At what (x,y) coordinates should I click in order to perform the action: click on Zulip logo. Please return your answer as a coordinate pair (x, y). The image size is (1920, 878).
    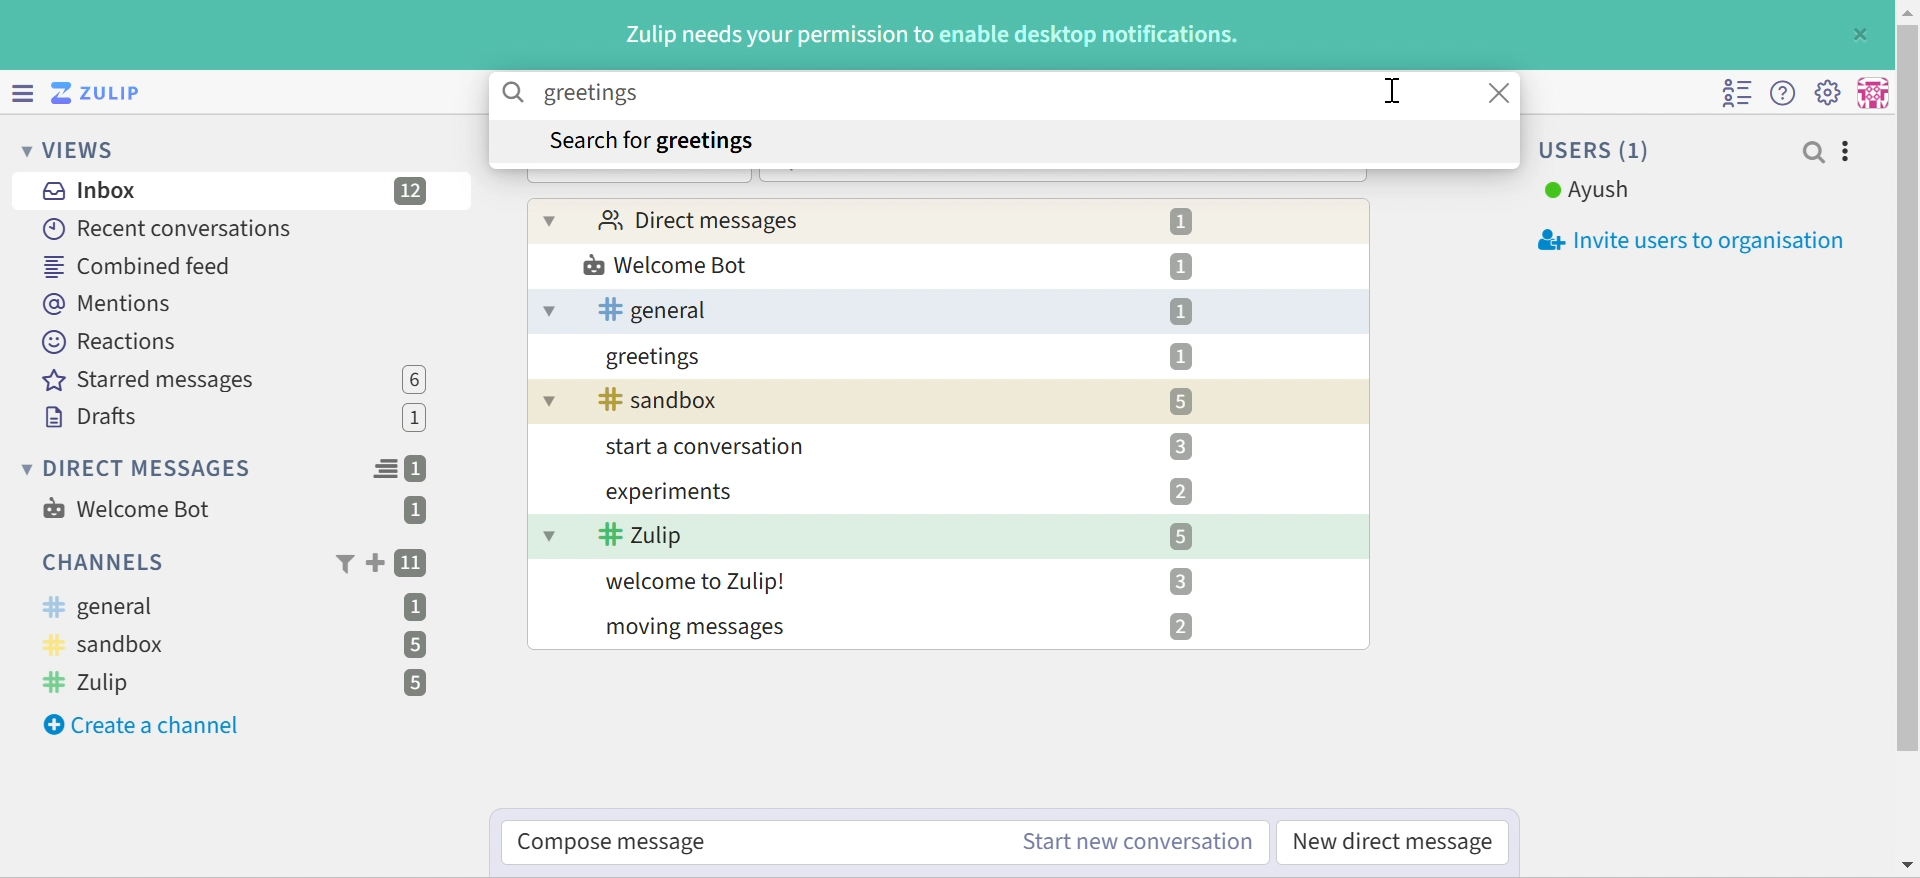
    Looking at the image, I should click on (100, 92).